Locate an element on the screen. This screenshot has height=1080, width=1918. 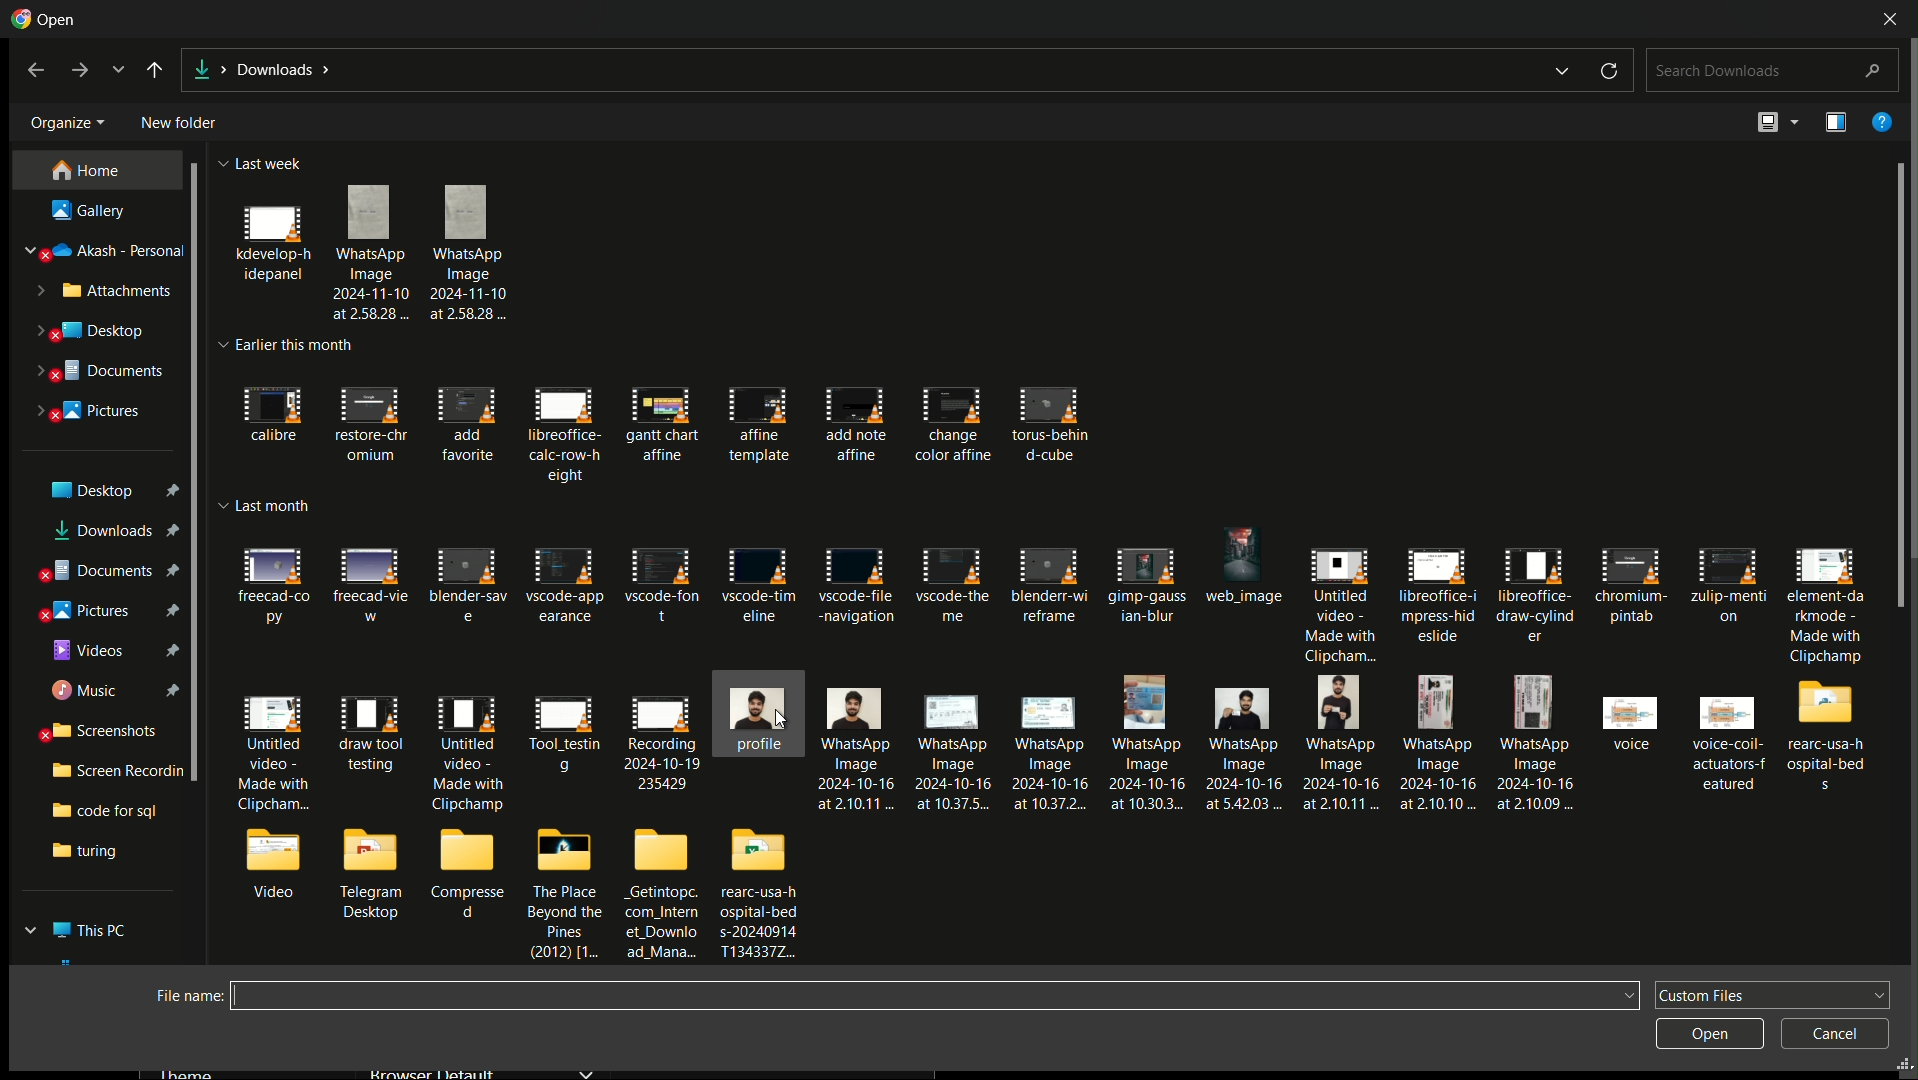
downloads is located at coordinates (113, 529).